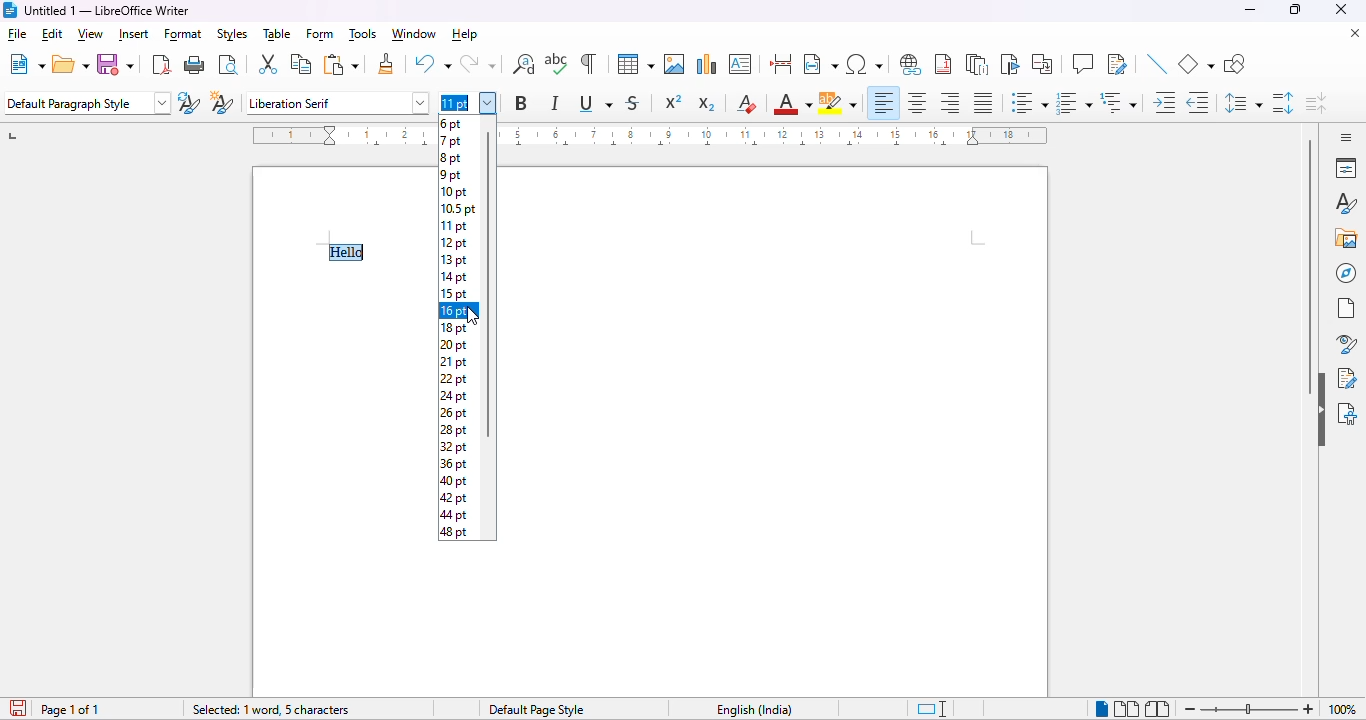 This screenshot has height=720, width=1366. I want to click on zoom out, so click(1188, 710).